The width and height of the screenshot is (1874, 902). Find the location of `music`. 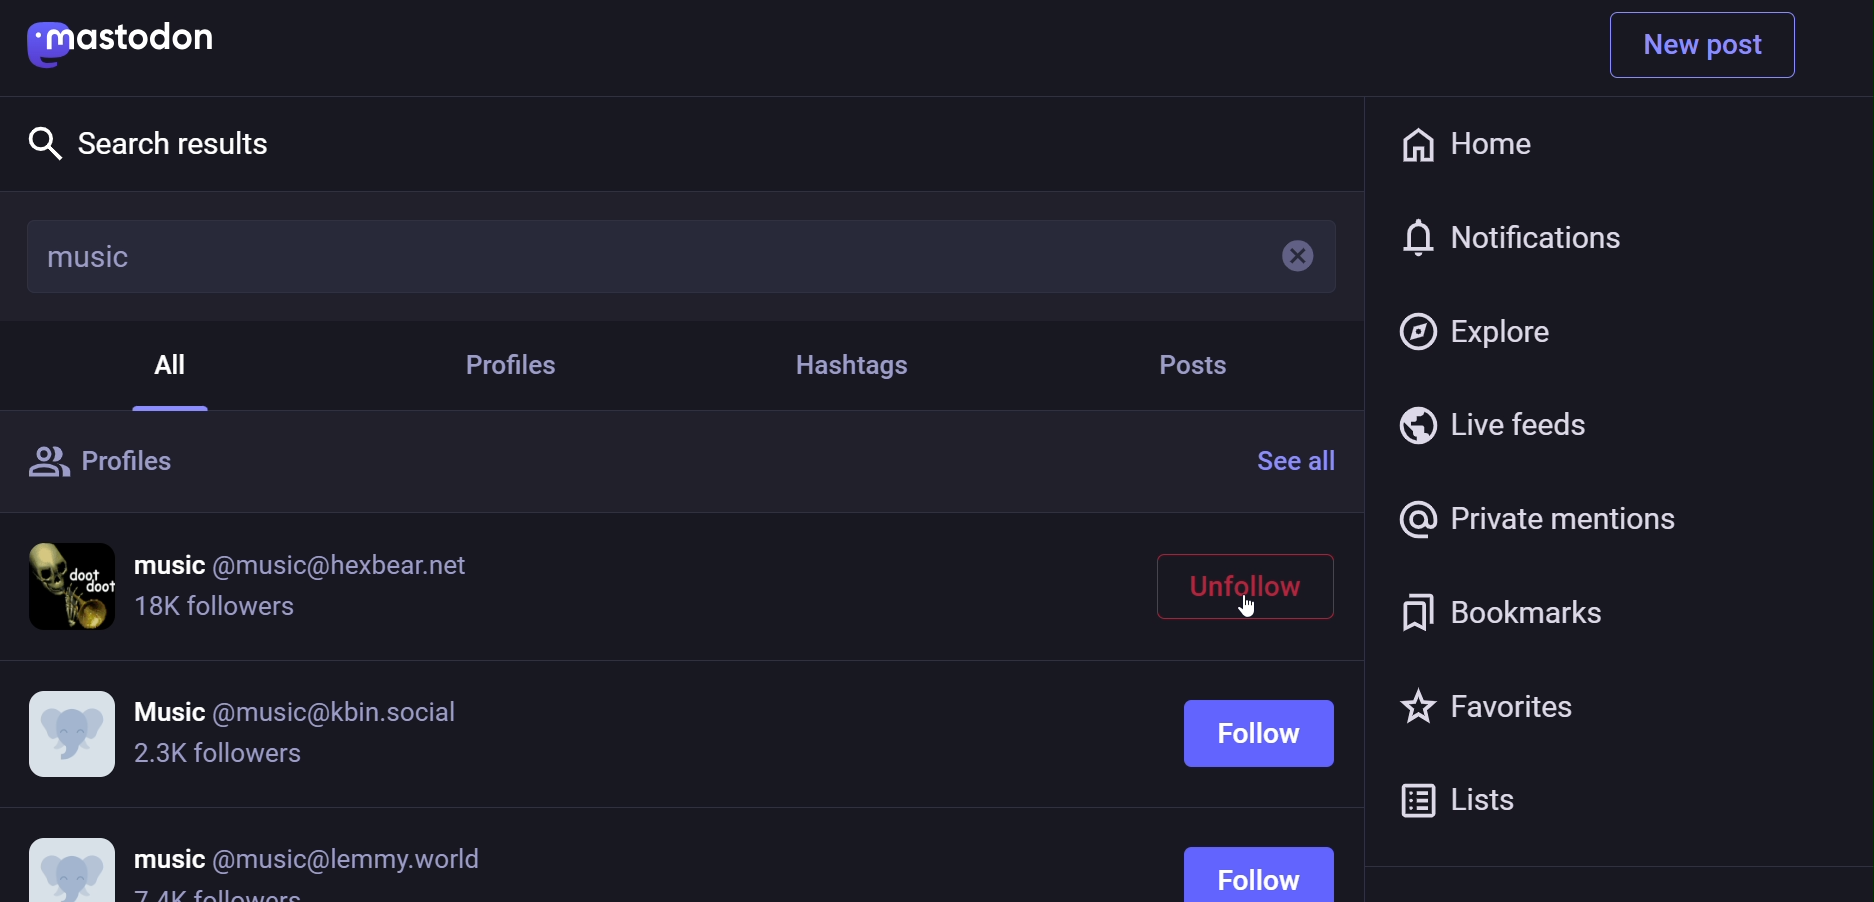

music is located at coordinates (90, 256).